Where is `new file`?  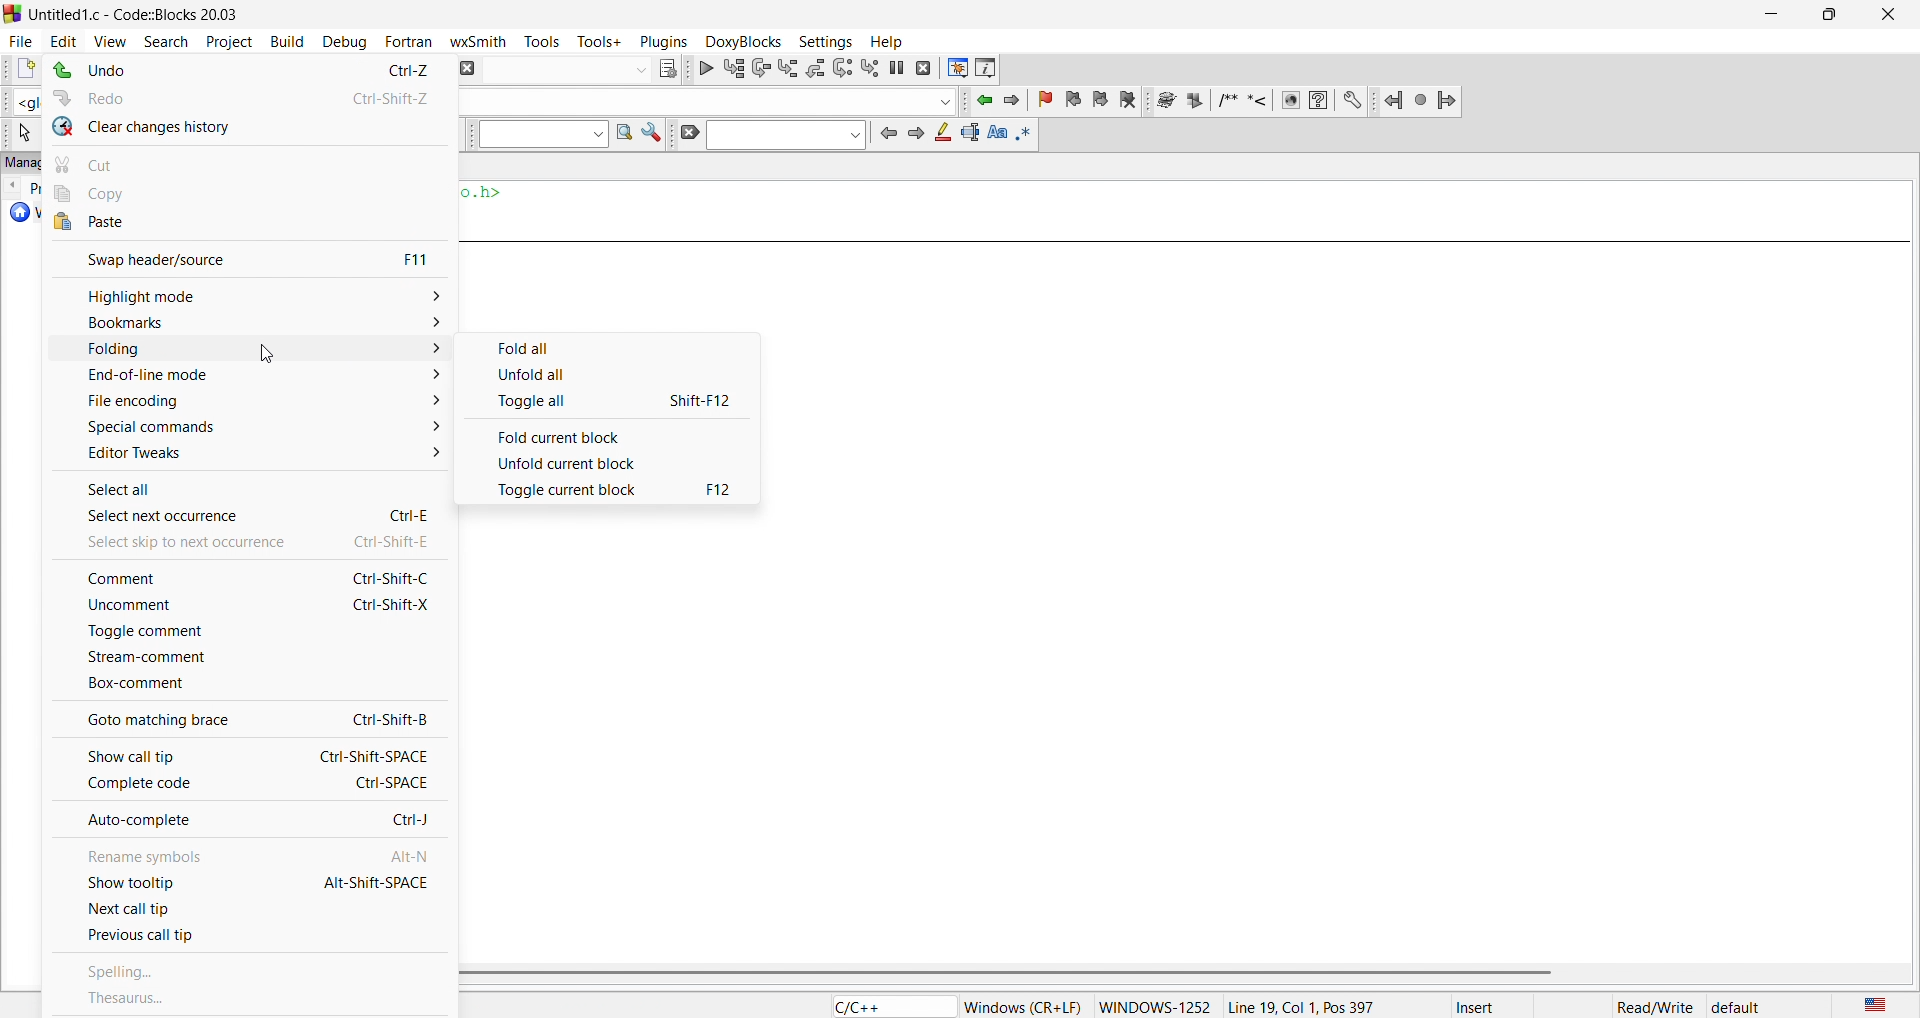
new file is located at coordinates (18, 70).